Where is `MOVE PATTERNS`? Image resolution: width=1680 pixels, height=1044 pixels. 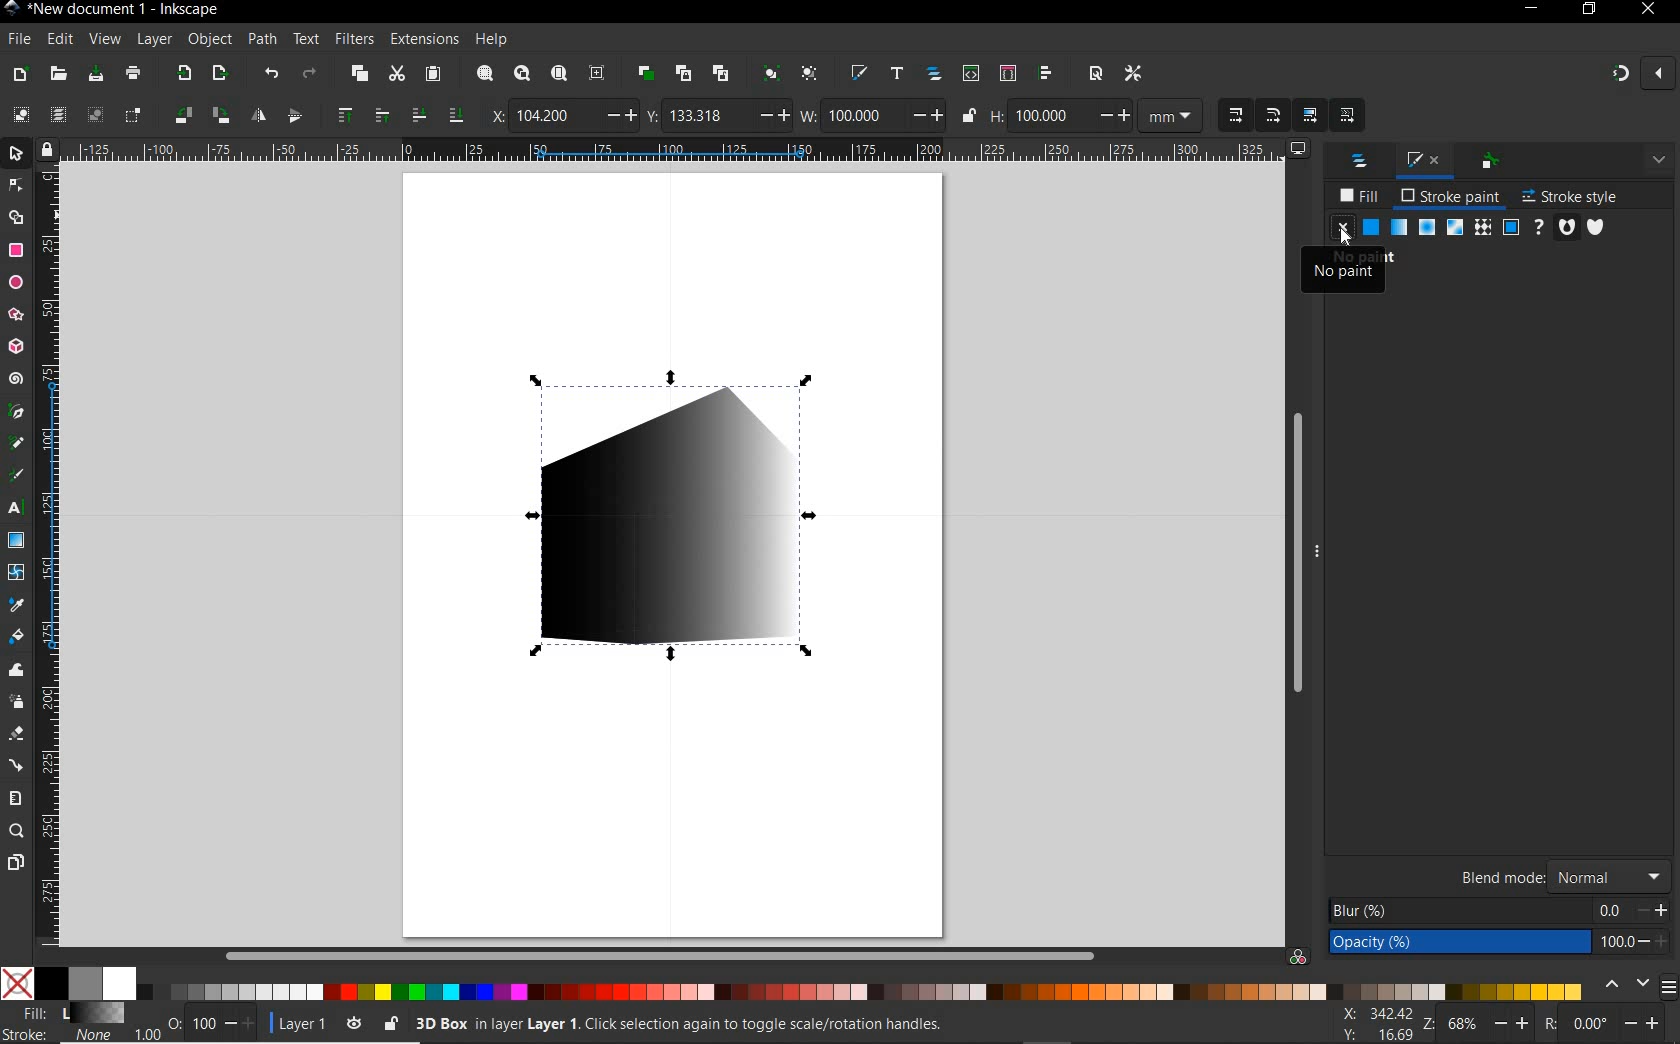 MOVE PATTERNS is located at coordinates (1345, 115).